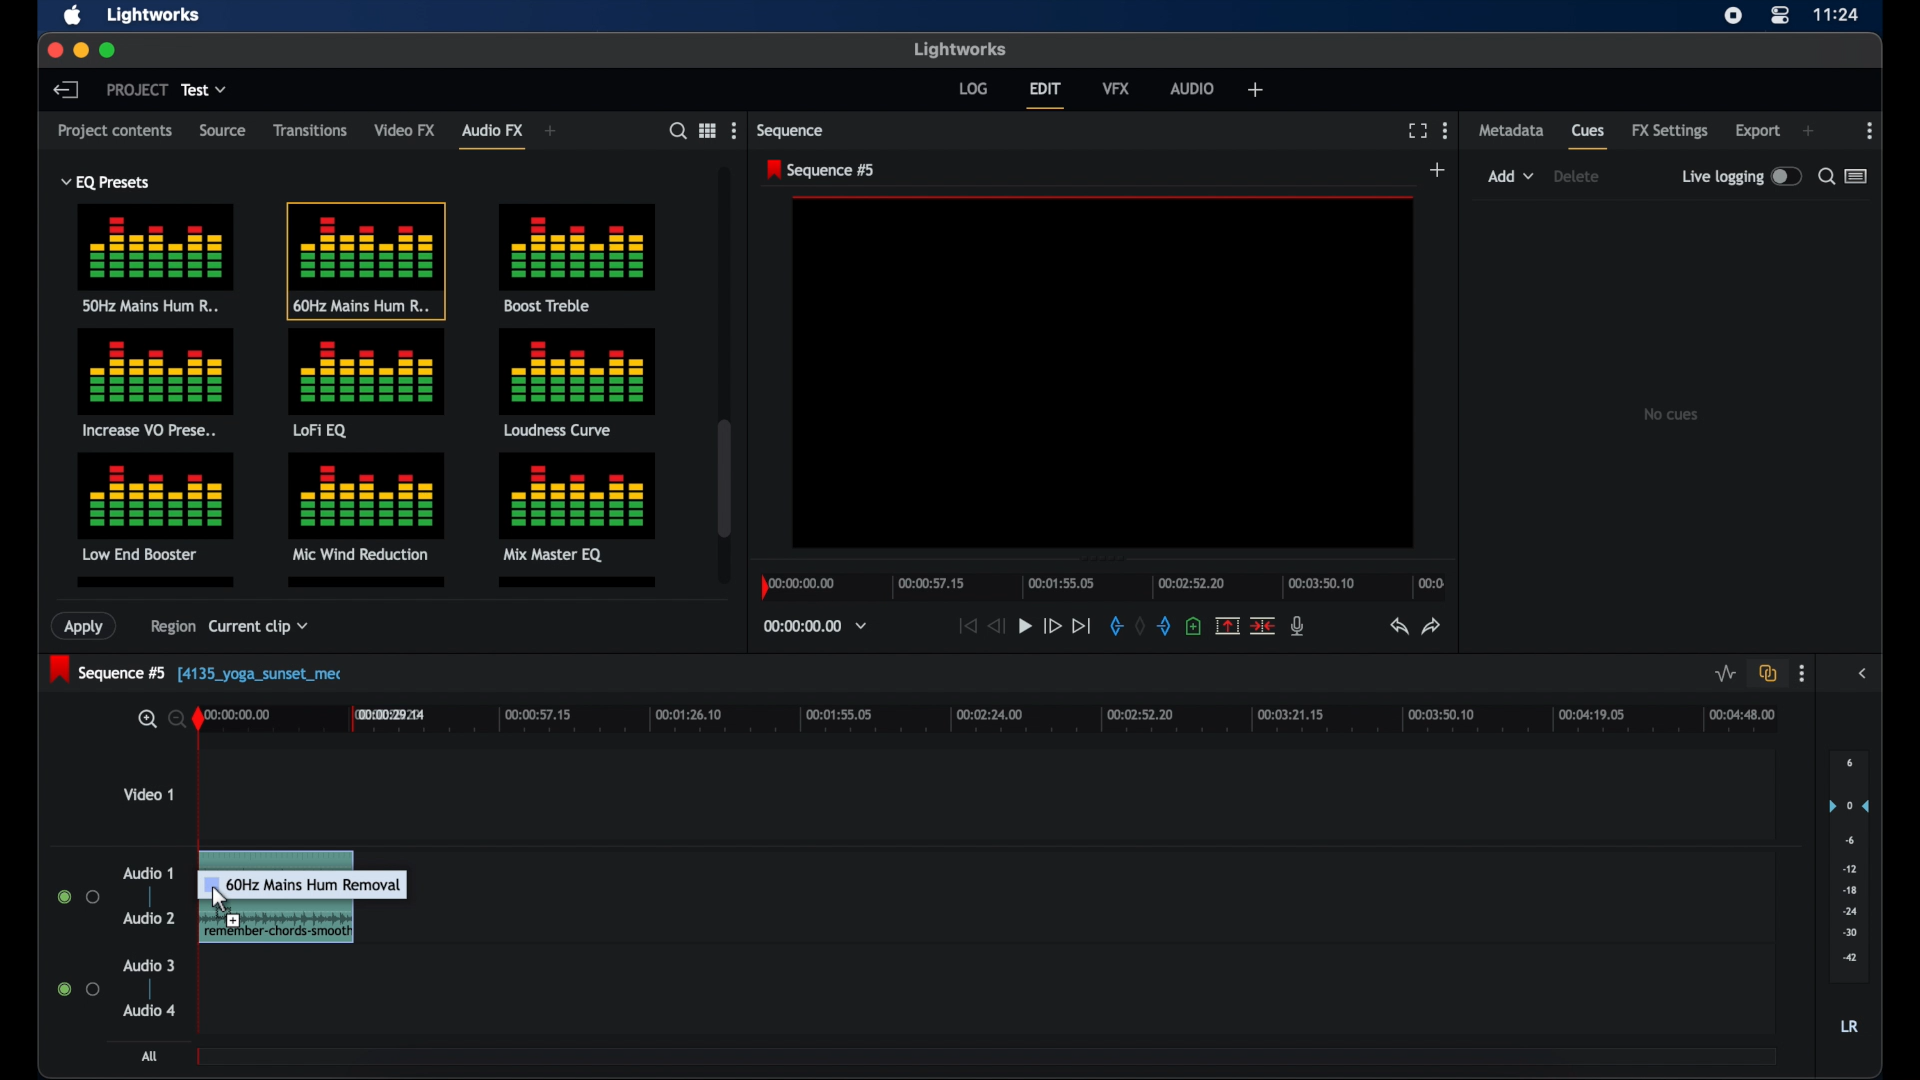  Describe the element at coordinates (78, 896) in the screenshot. I see `radio buttons` at that location.